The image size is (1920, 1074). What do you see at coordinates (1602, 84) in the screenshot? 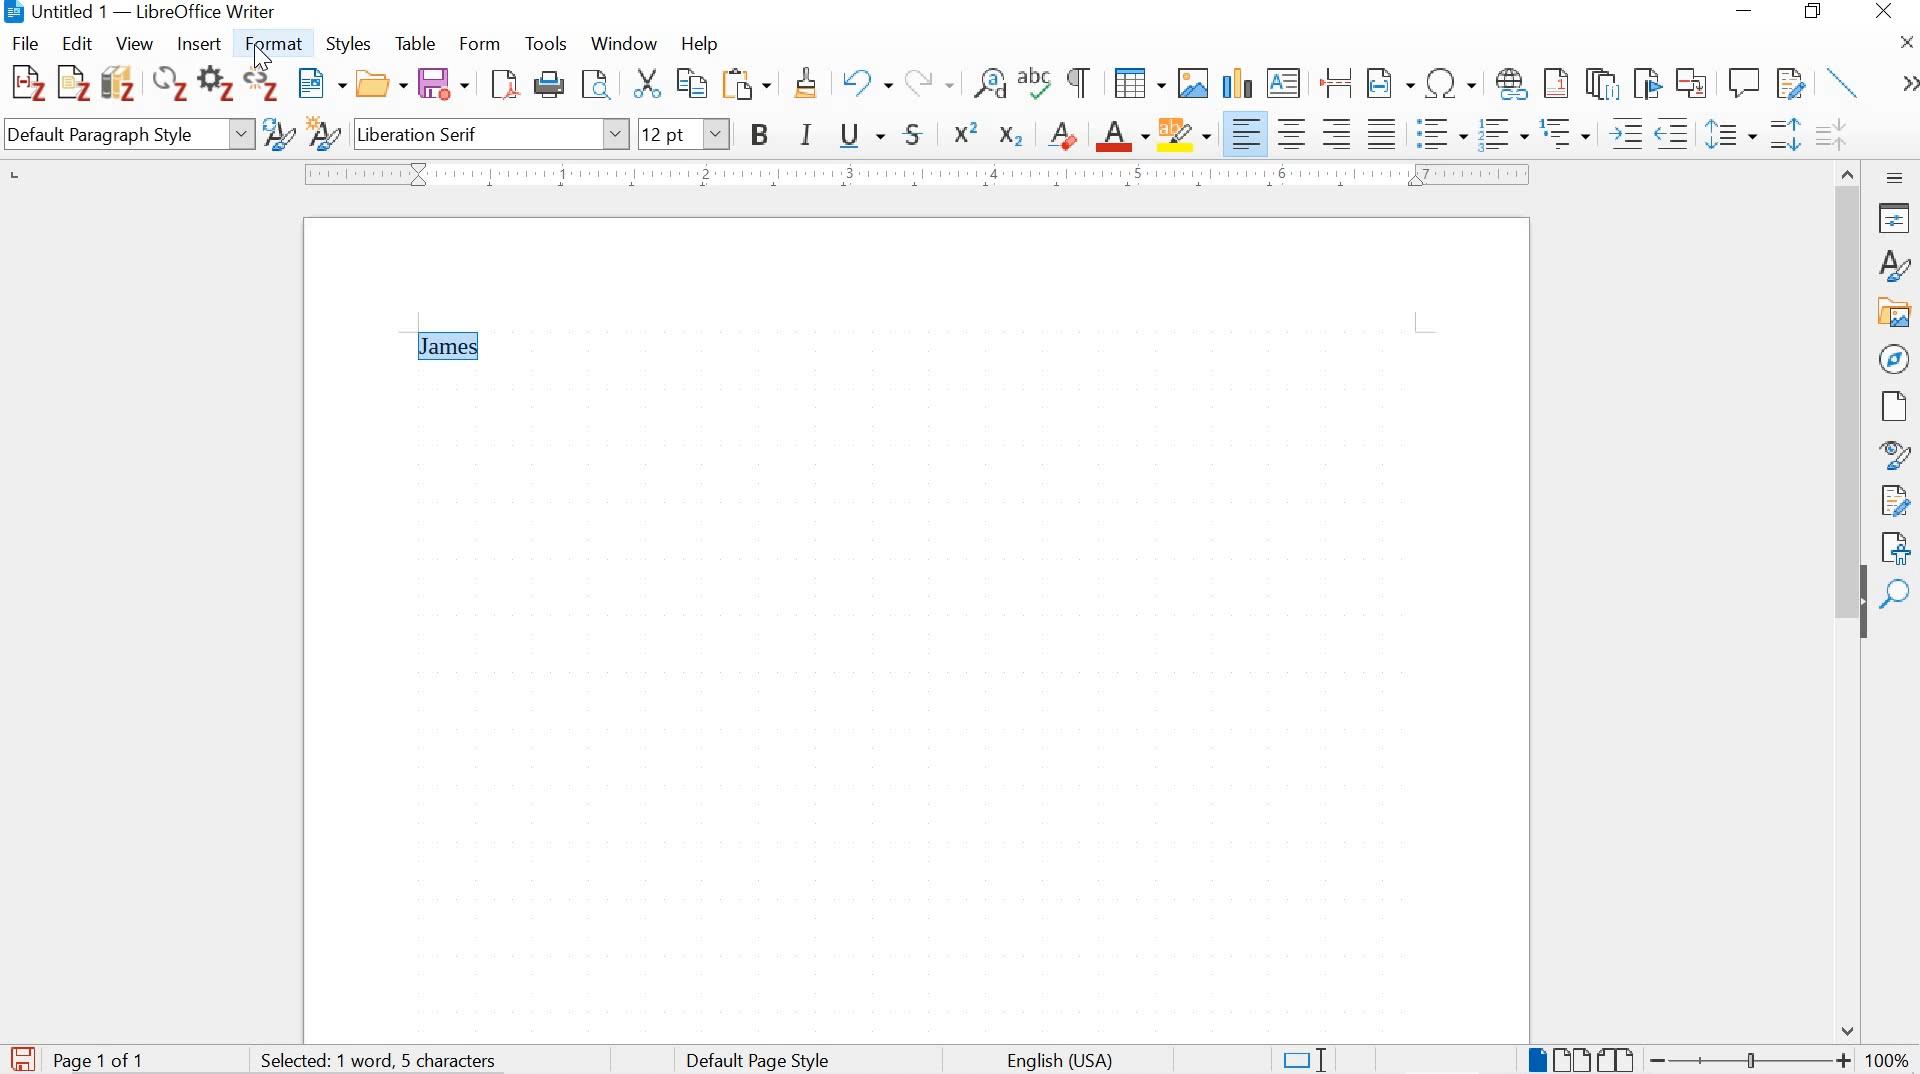
I see `insert endnote` at bounding box center [1602, 84].